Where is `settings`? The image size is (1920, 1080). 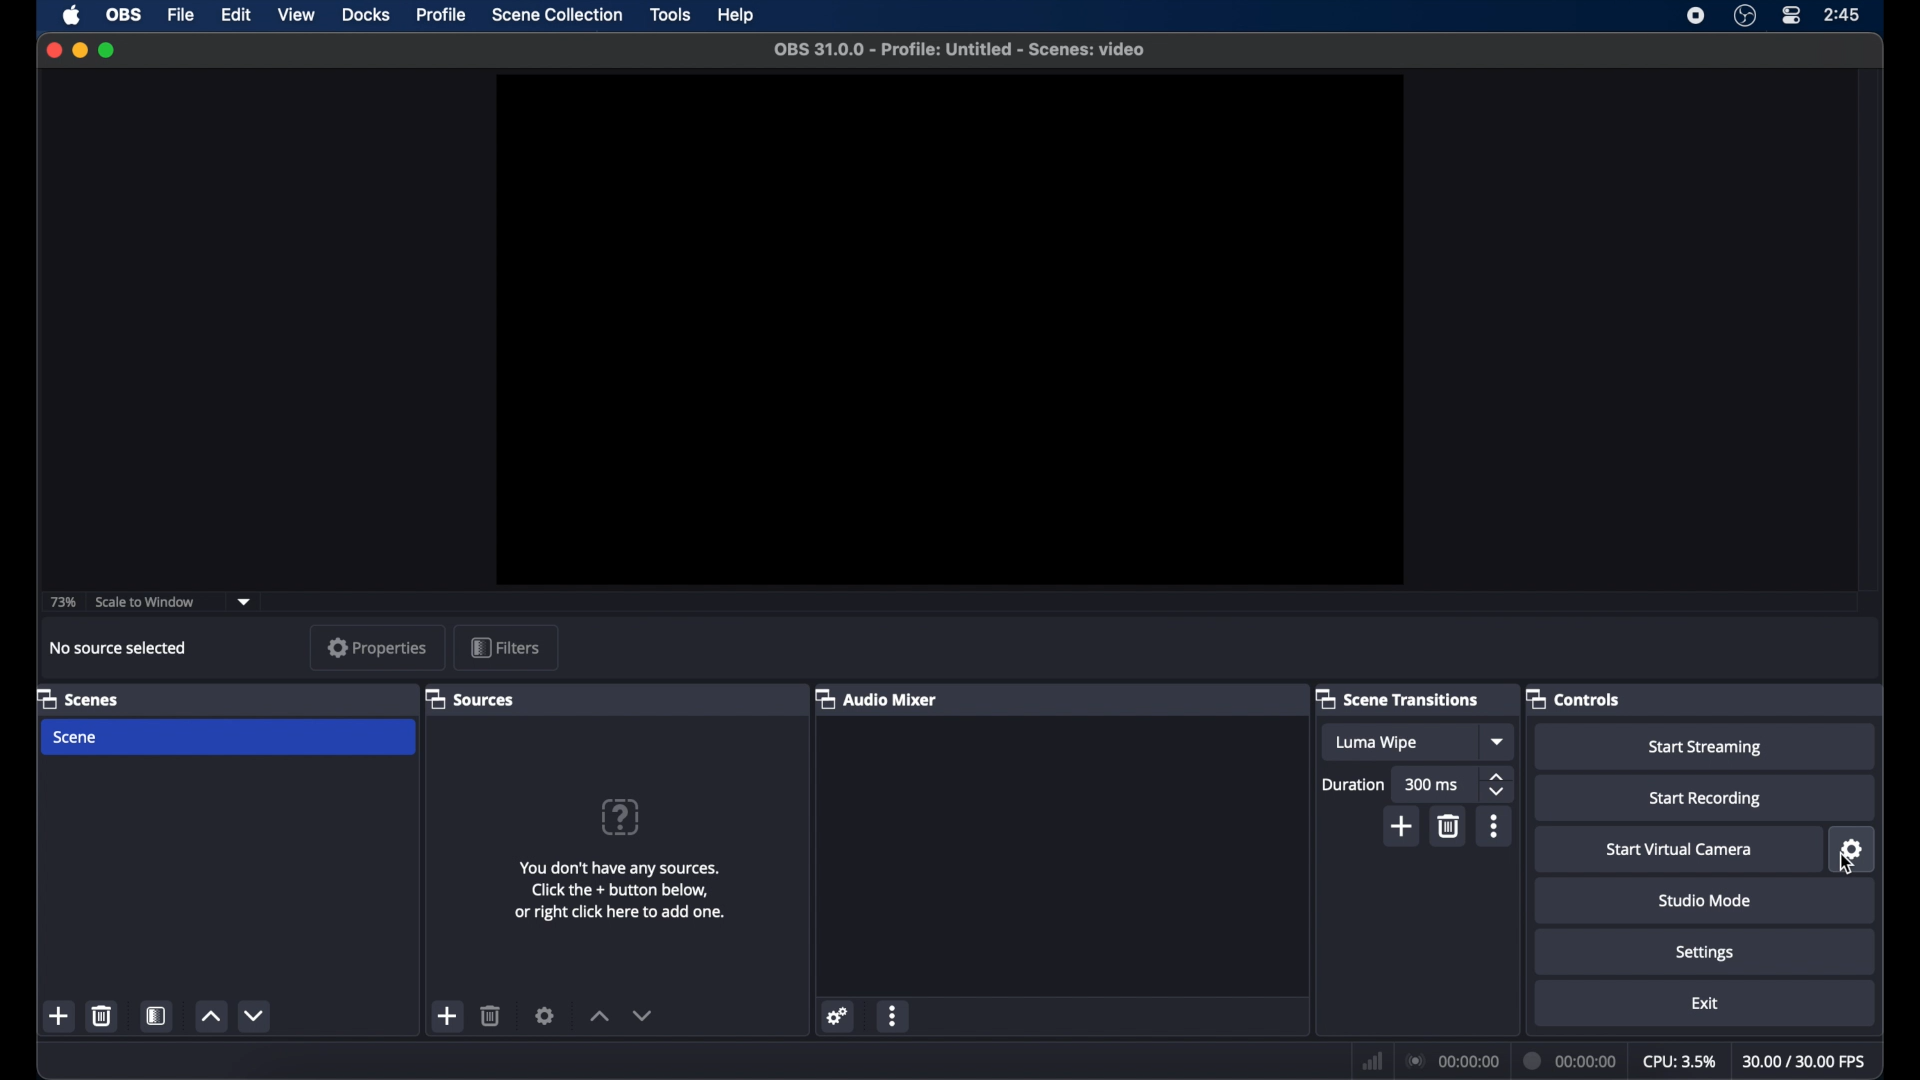 settings is located at coordinates (546, 1014).